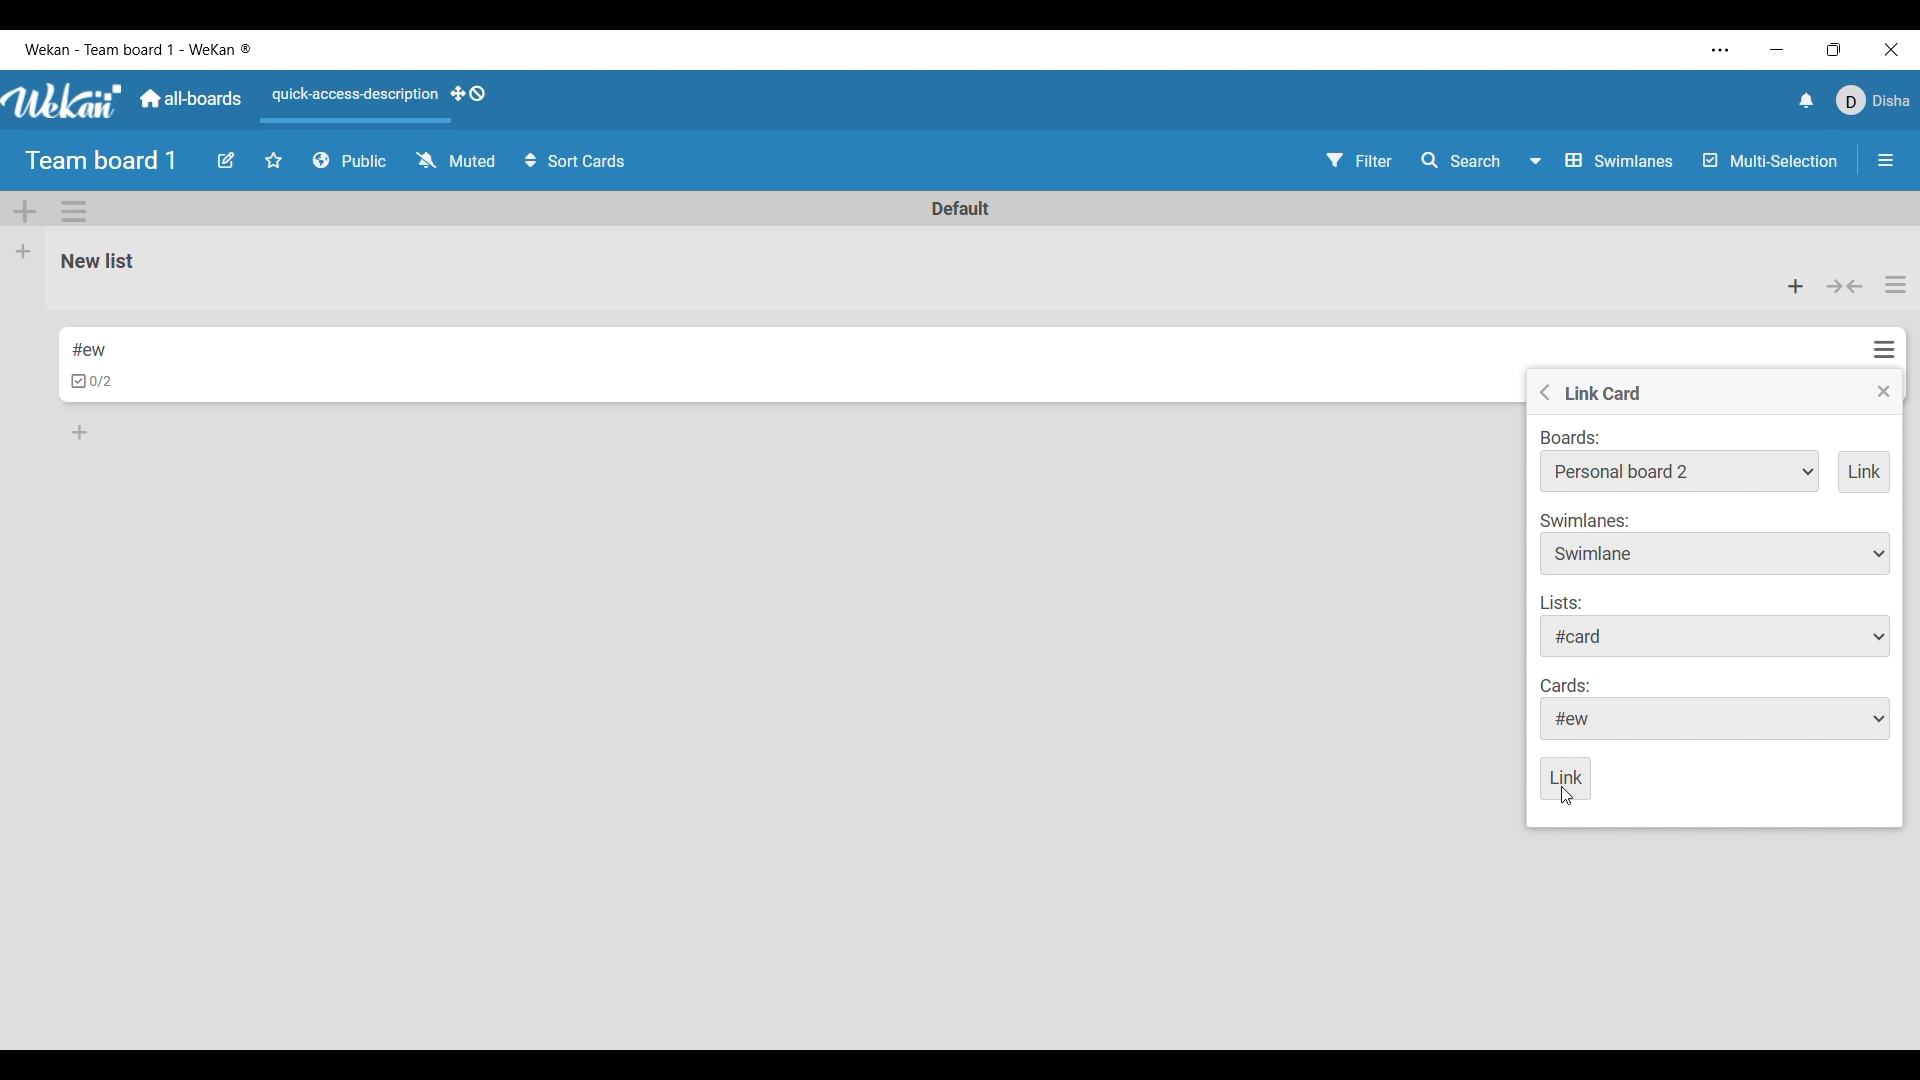 The image size is (1920, 1080). I want to click on Collapse, so click(1844, 287).